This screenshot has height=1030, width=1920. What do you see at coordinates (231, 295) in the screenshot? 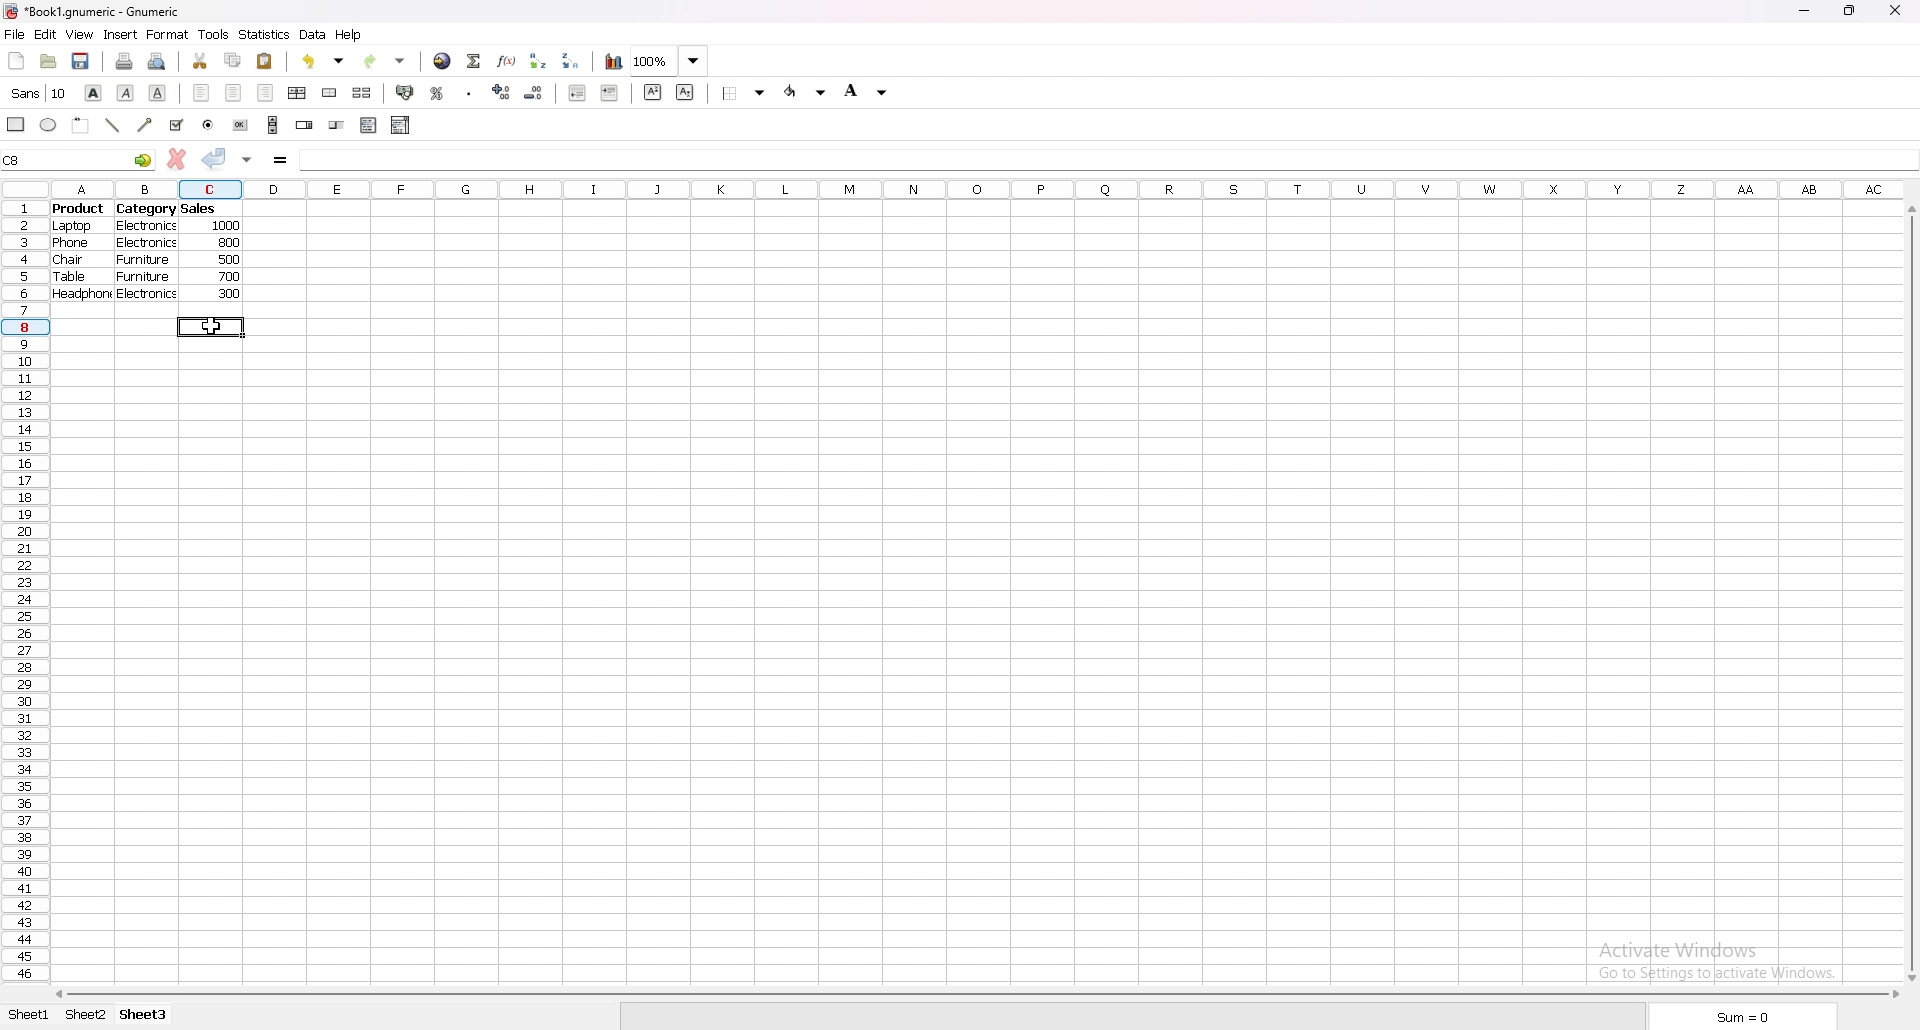
I see `300` at bounding box center [231, 295].